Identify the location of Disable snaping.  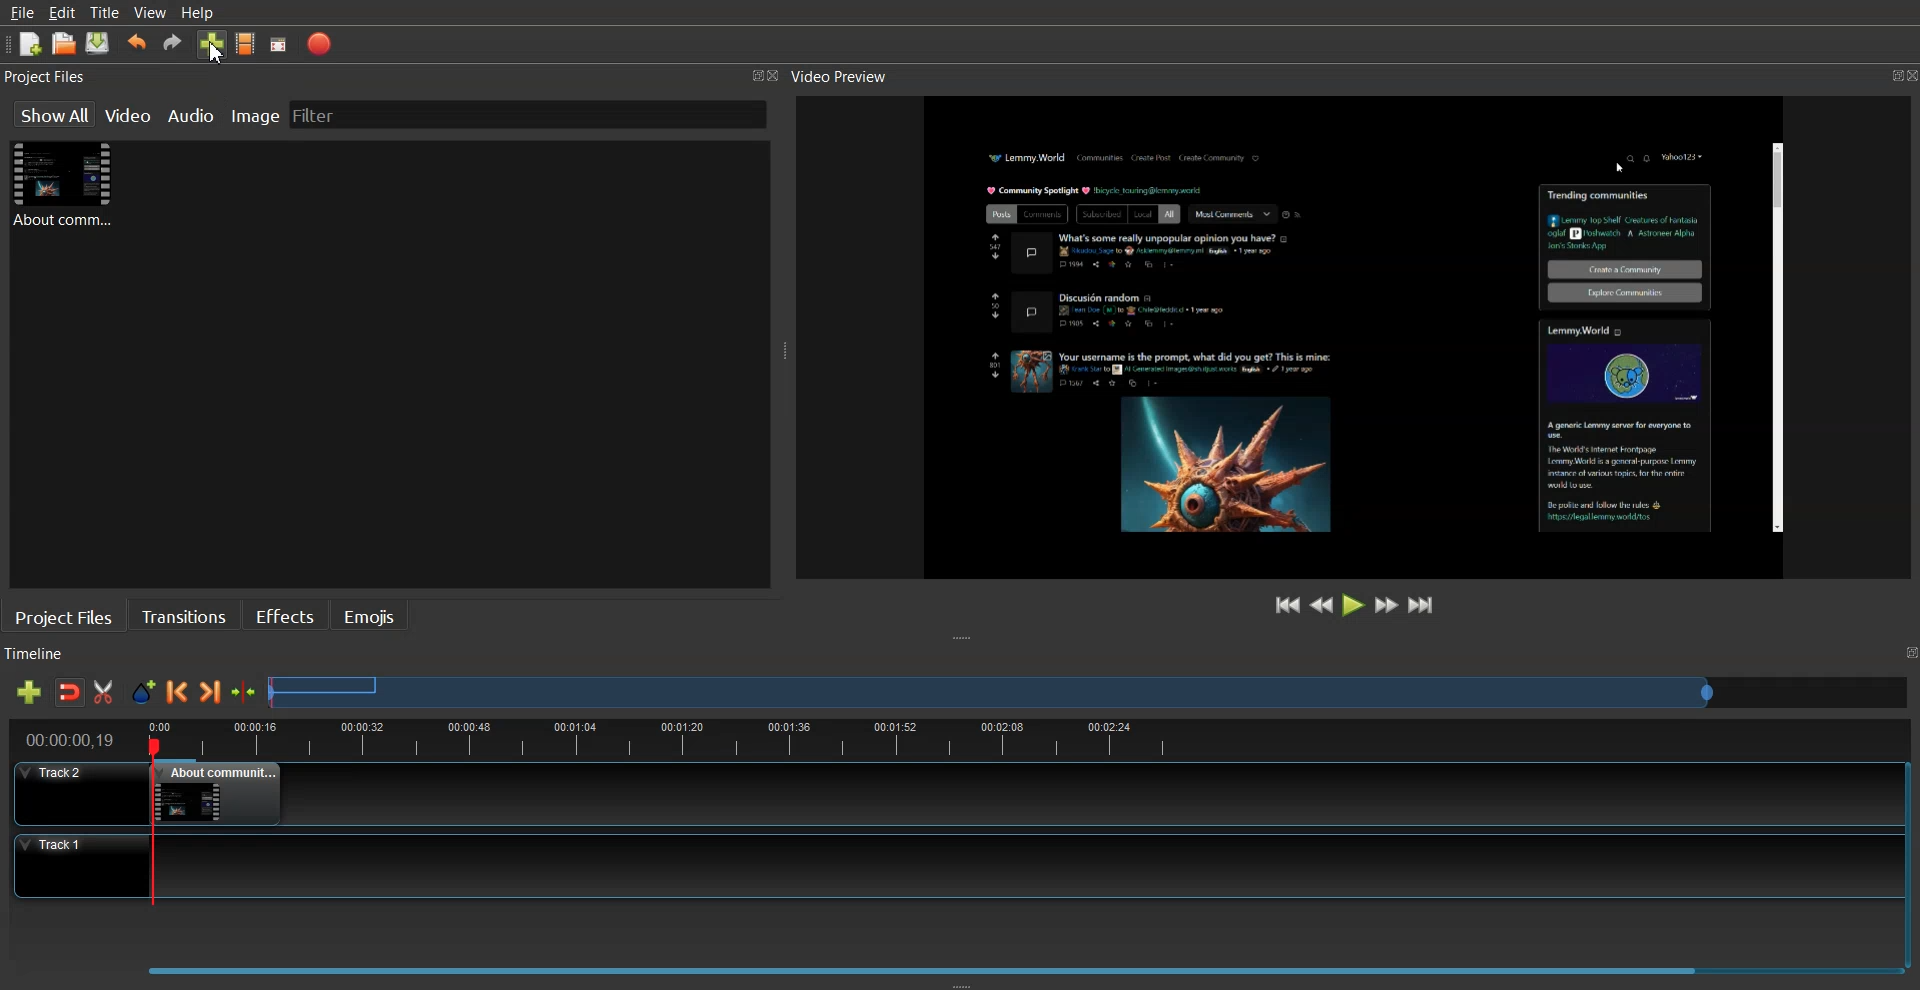
(70, 692).